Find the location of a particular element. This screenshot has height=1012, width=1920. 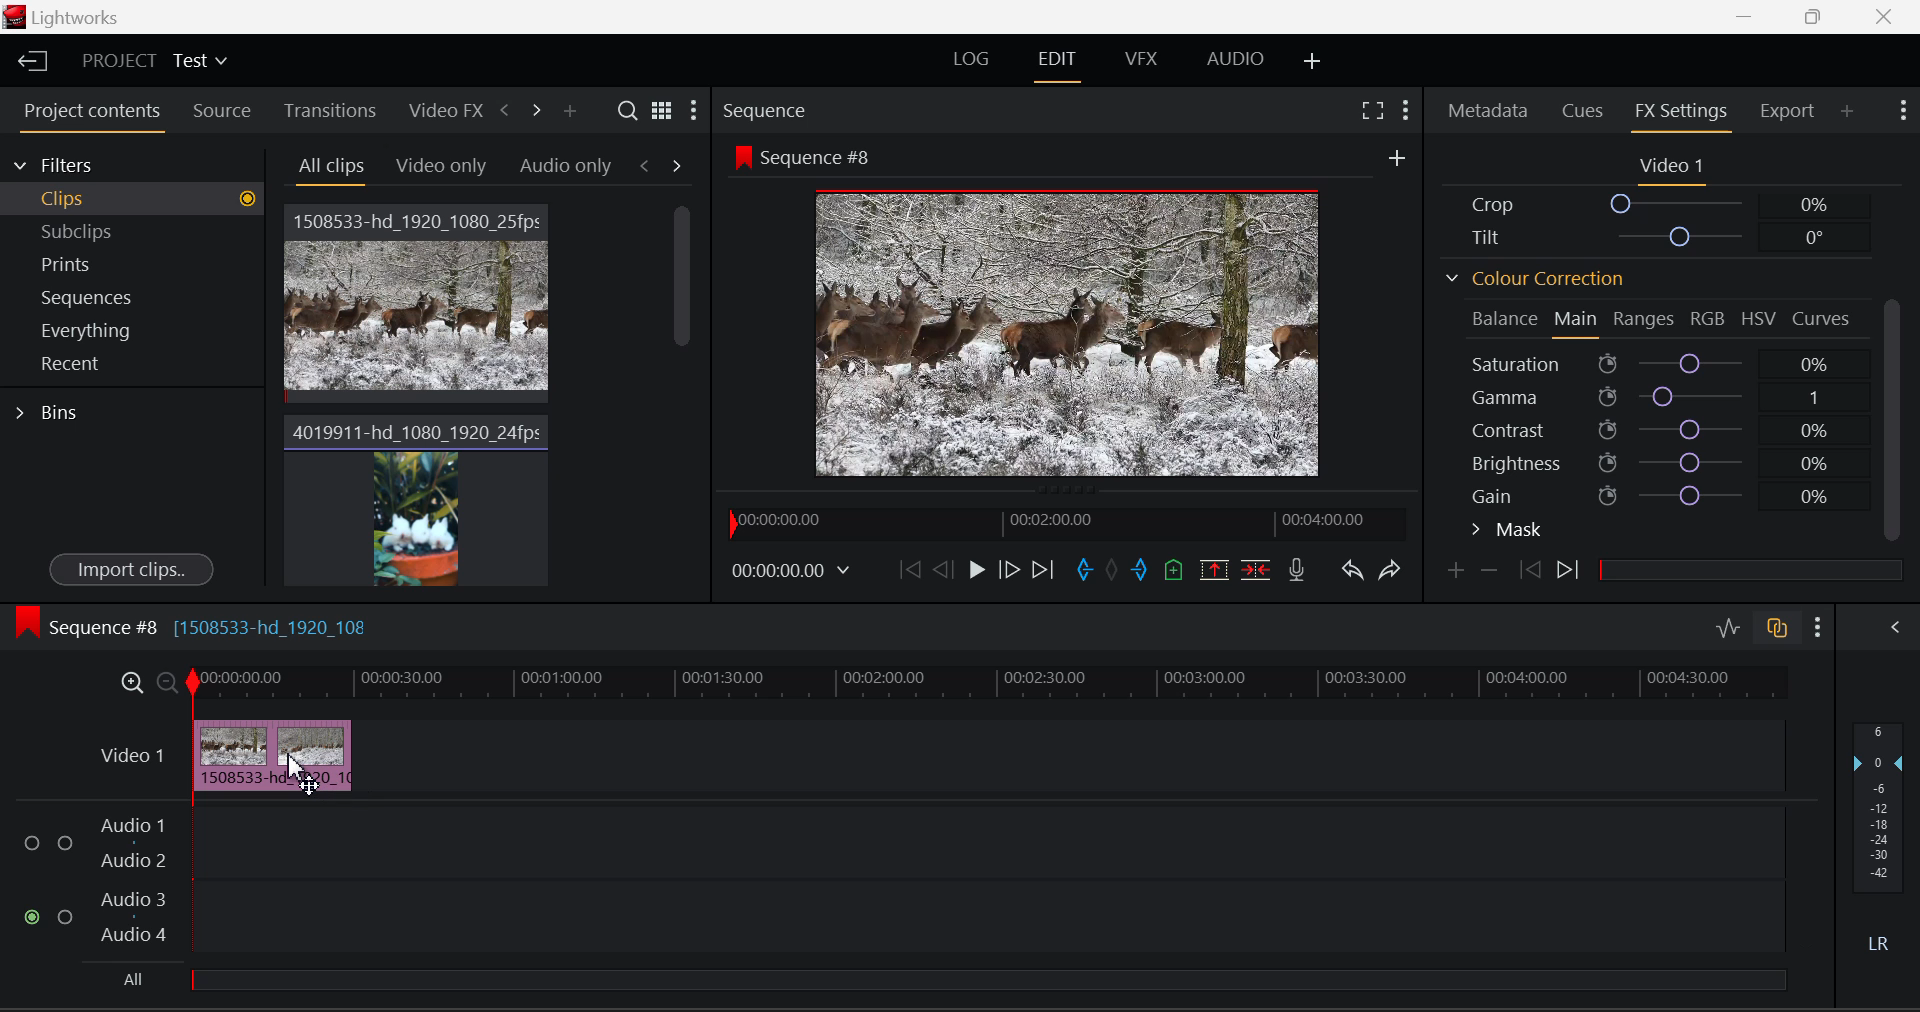

Filters Selection is located at coordinates (130, 164).